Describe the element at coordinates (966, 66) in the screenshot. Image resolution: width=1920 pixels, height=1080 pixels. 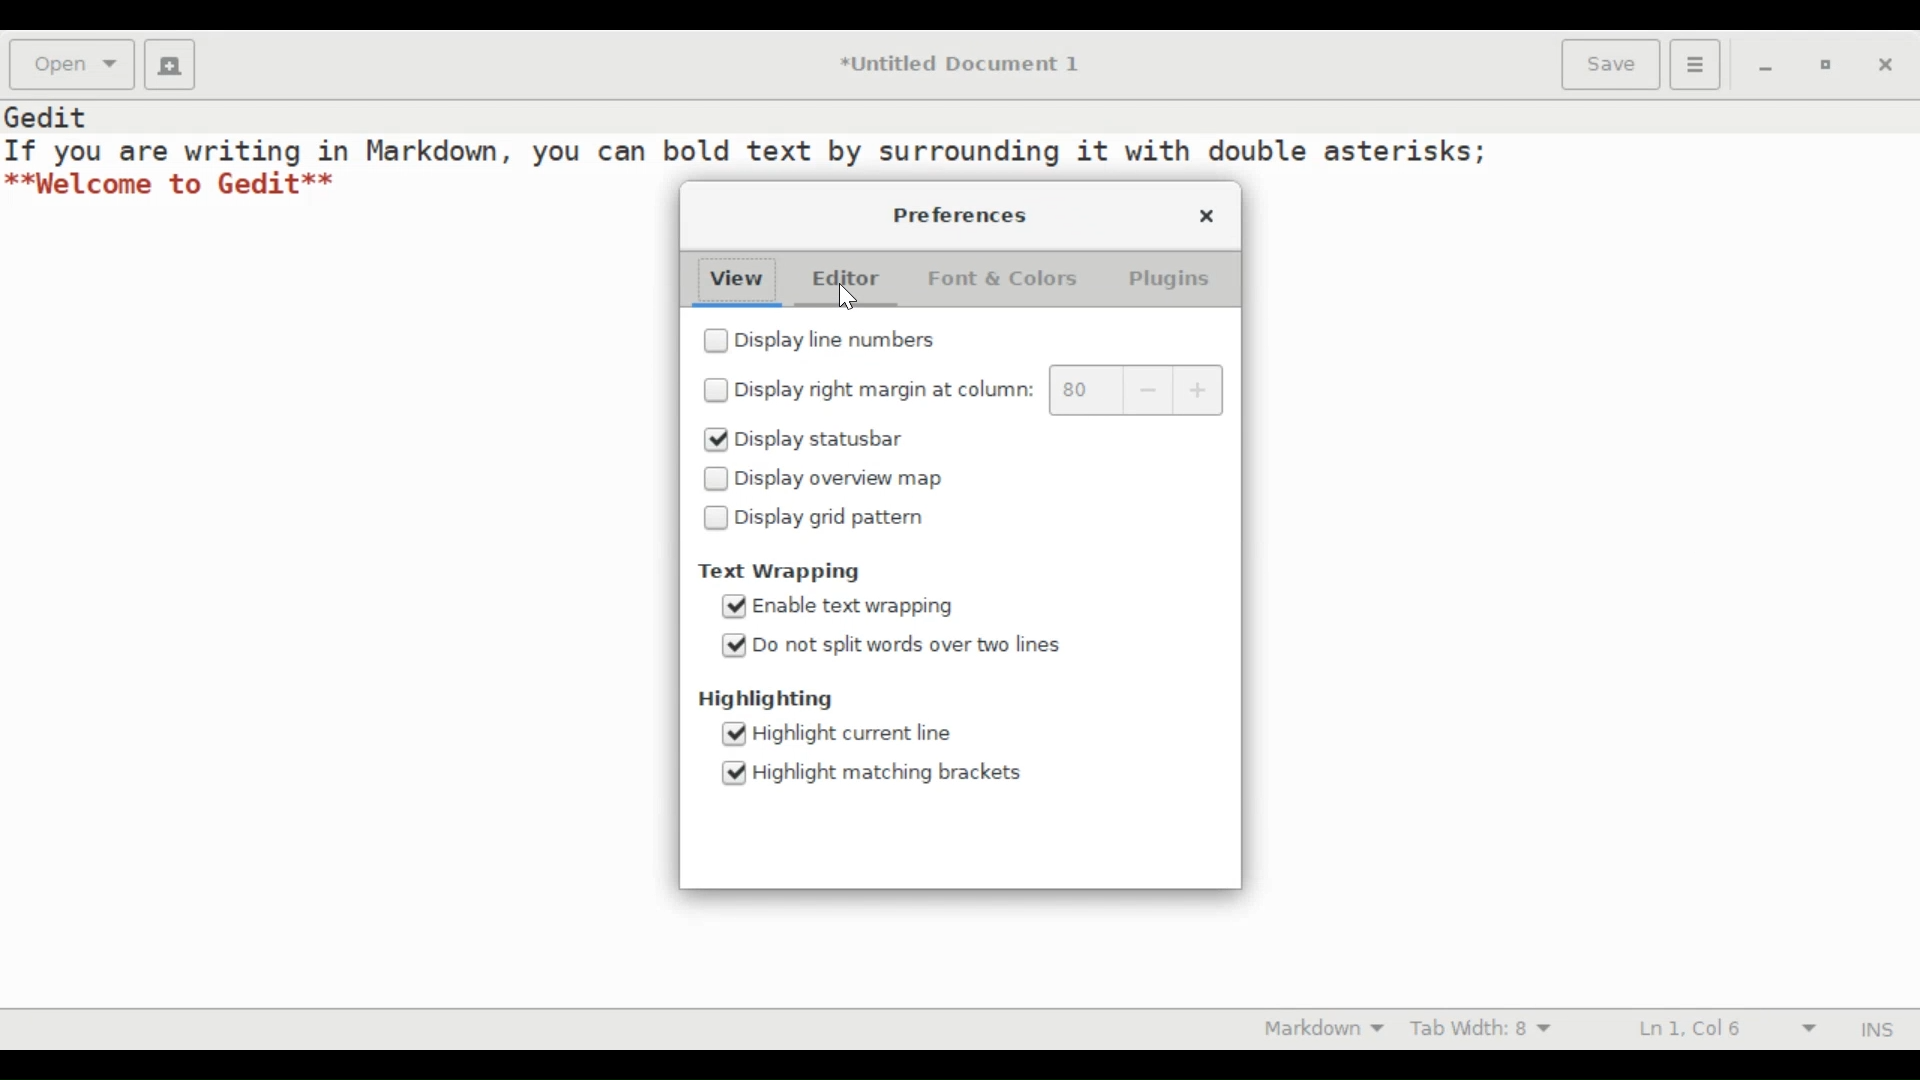
I see `*Untitled Document 1` at that location.